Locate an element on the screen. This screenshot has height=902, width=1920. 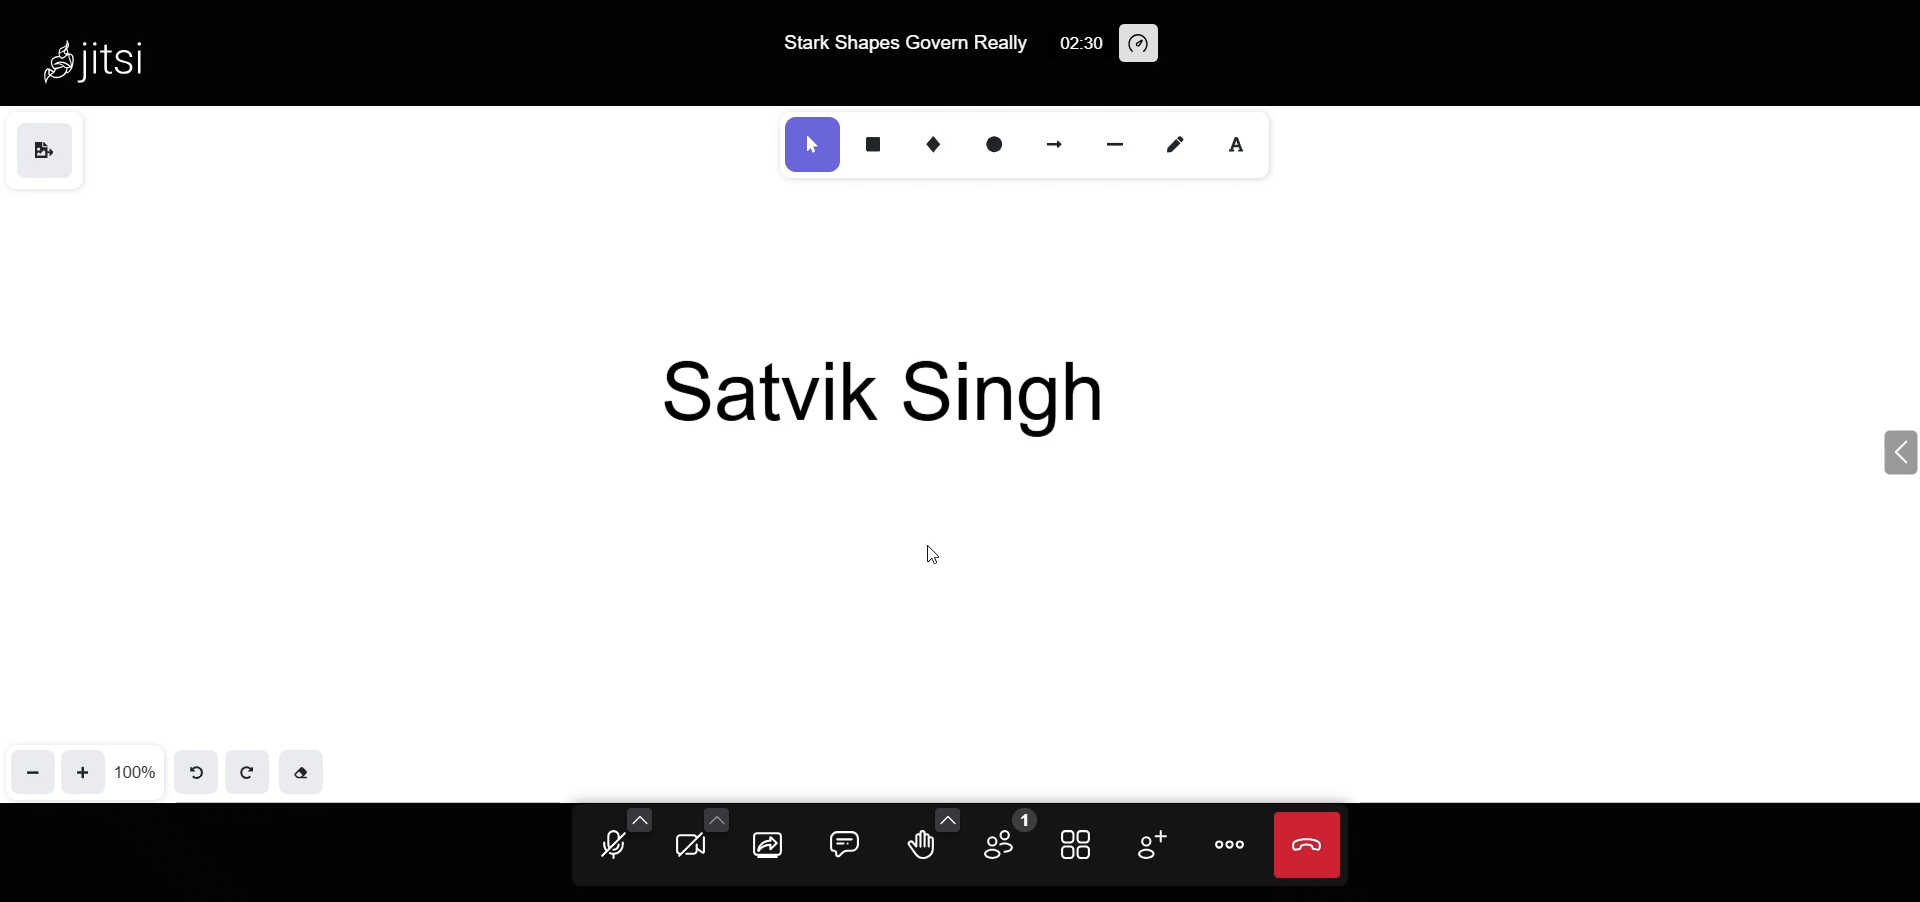
more camera option is located at coordinates (716, 818).